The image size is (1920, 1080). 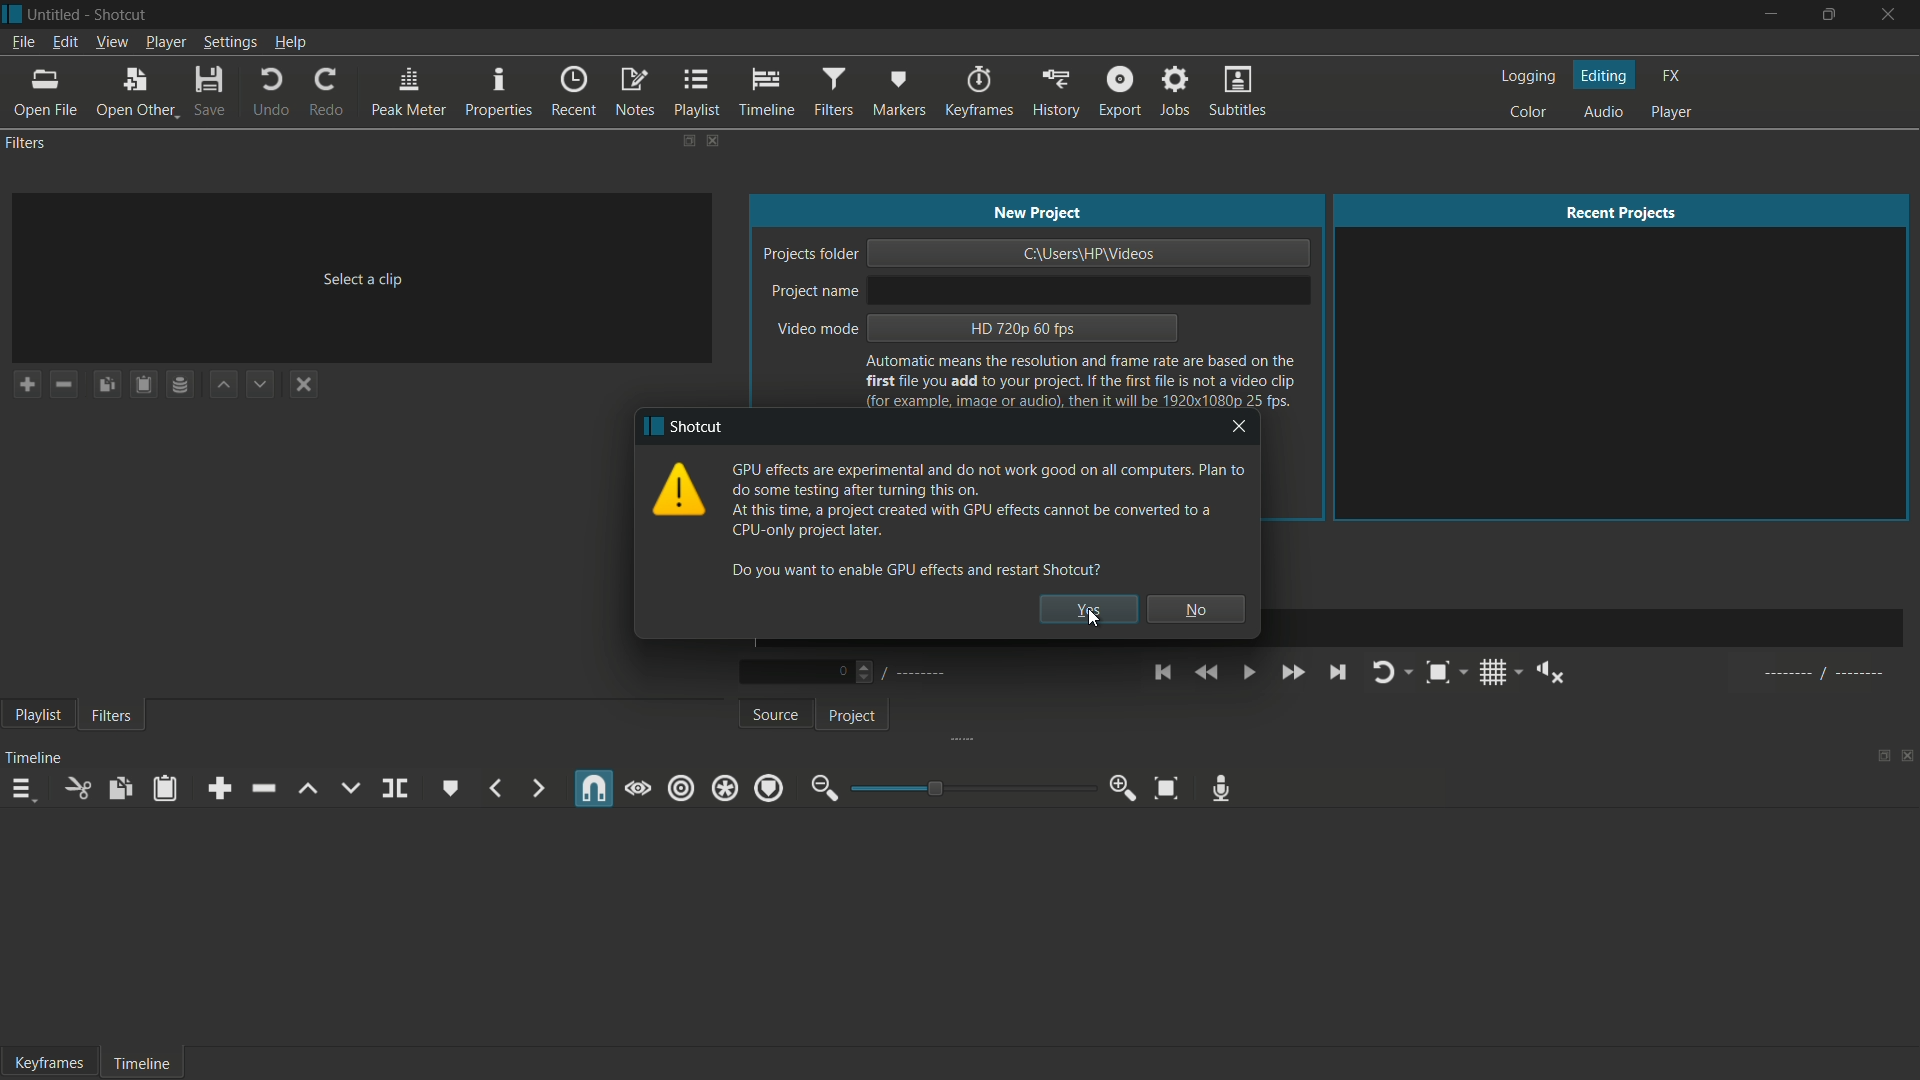 I want to click on change layout, so click(x=681, y=139).